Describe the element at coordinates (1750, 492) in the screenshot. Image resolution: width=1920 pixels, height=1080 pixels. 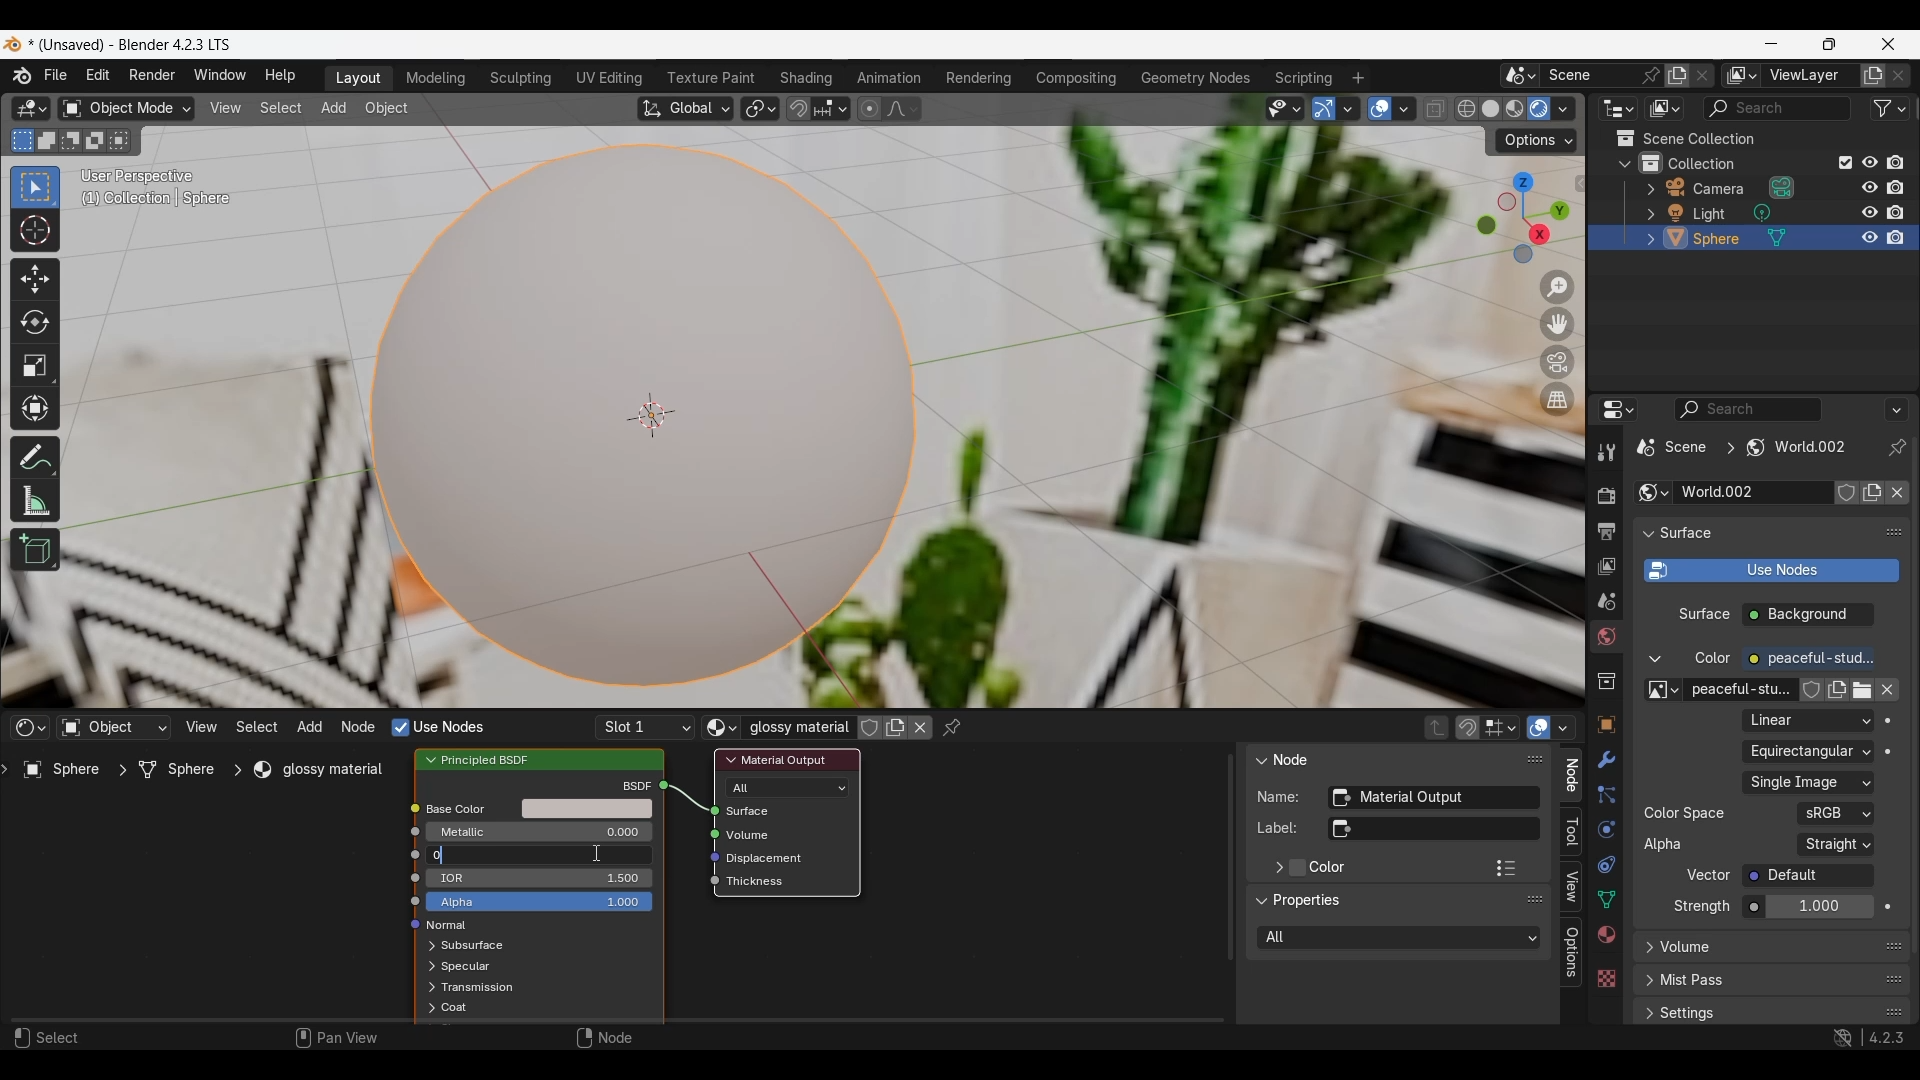
I see `Type world name` at that location.